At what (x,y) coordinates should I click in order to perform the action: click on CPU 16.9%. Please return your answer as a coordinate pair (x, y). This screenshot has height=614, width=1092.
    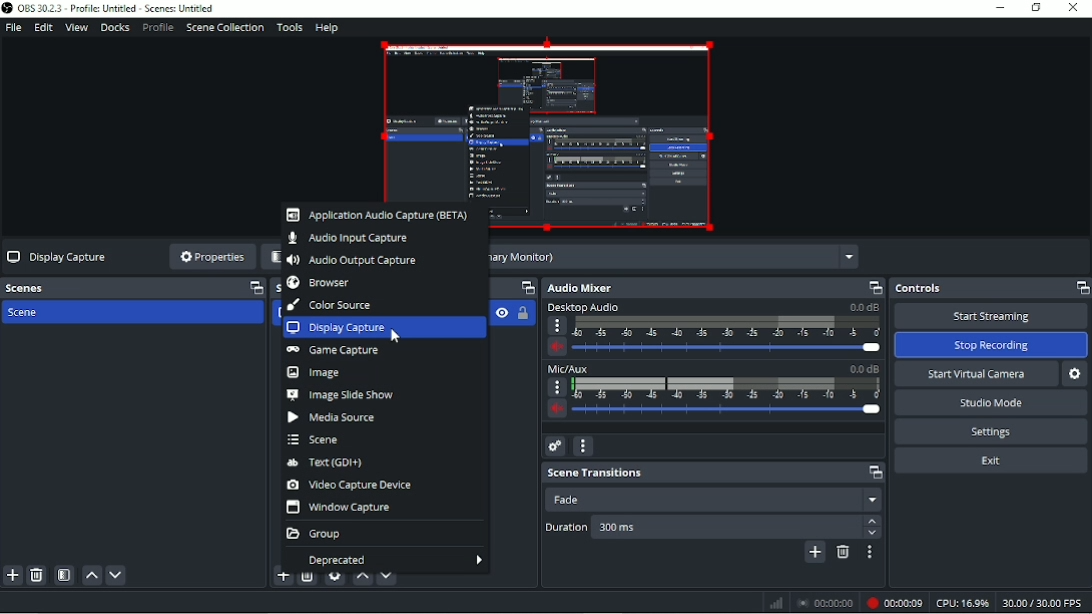
    Looking at the image, I should click on (962, 602).